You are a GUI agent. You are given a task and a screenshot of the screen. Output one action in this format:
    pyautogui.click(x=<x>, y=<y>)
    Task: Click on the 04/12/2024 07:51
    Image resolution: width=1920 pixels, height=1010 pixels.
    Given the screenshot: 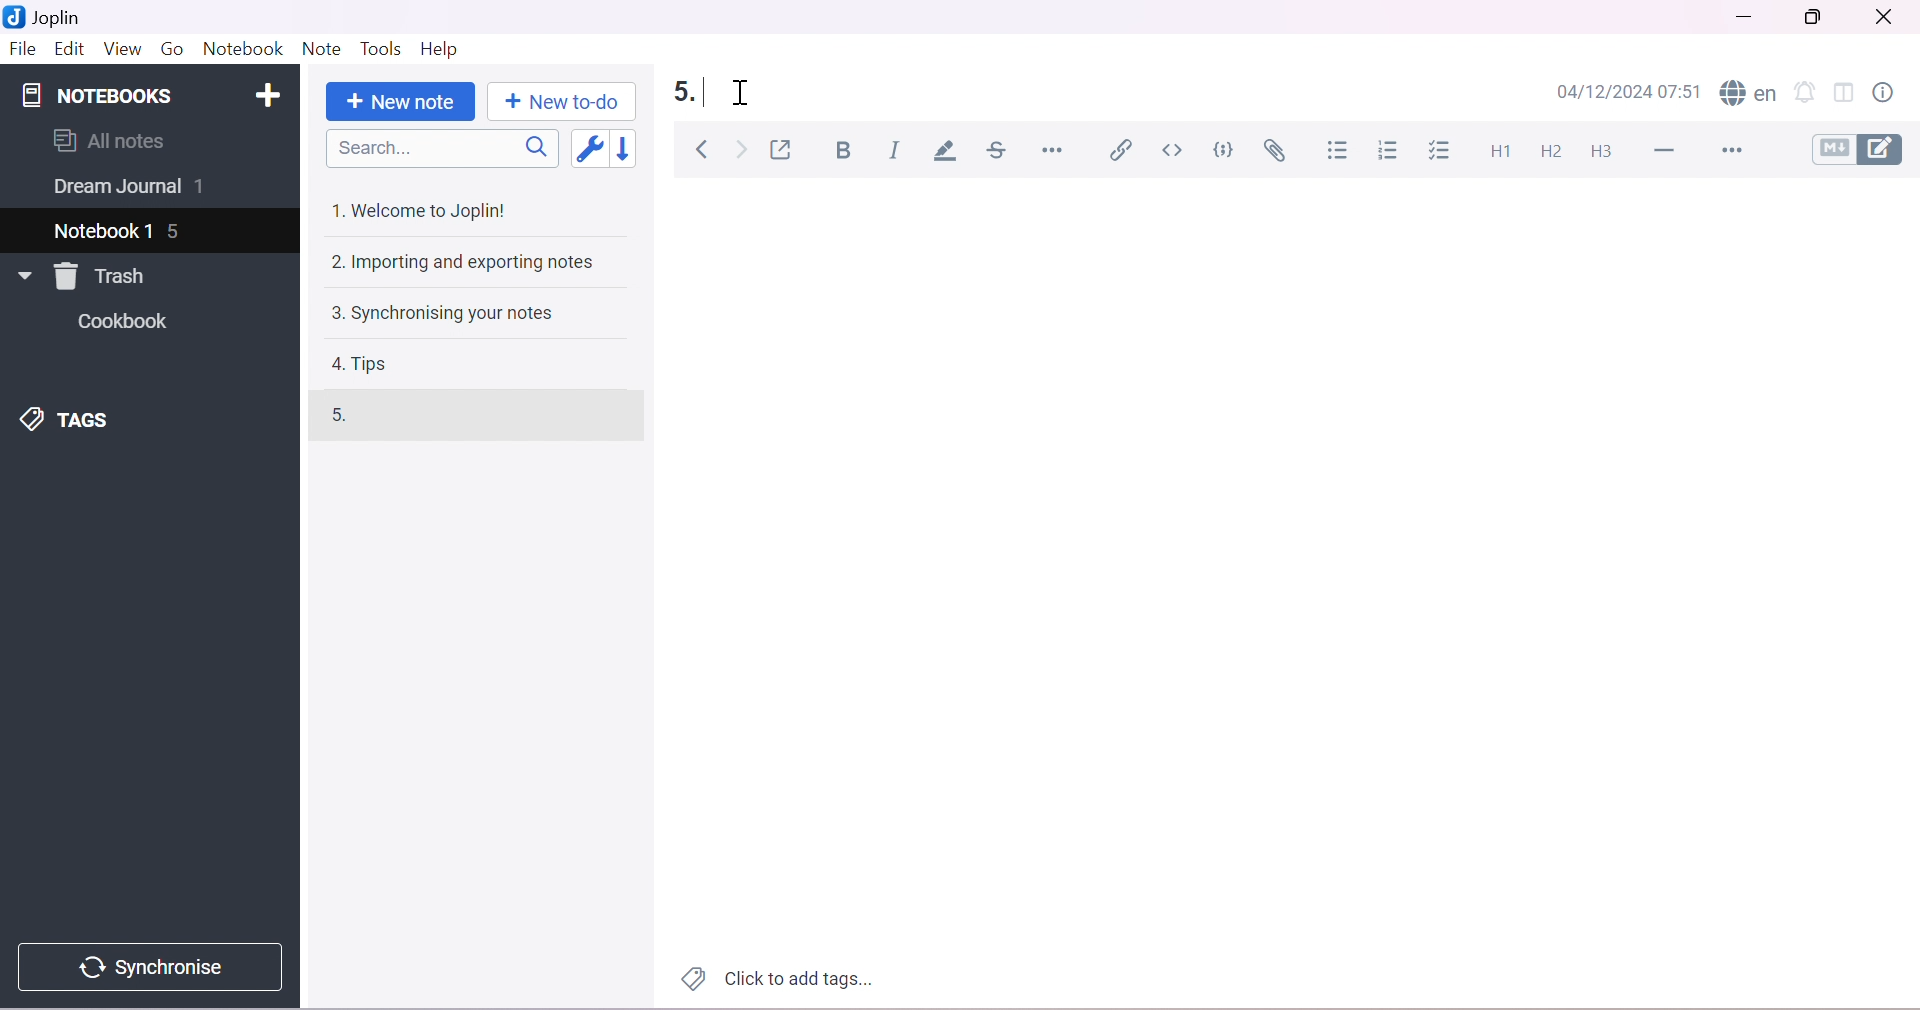 What is the action you would take?
    pyautogui.click(x=1634, y=92)
    